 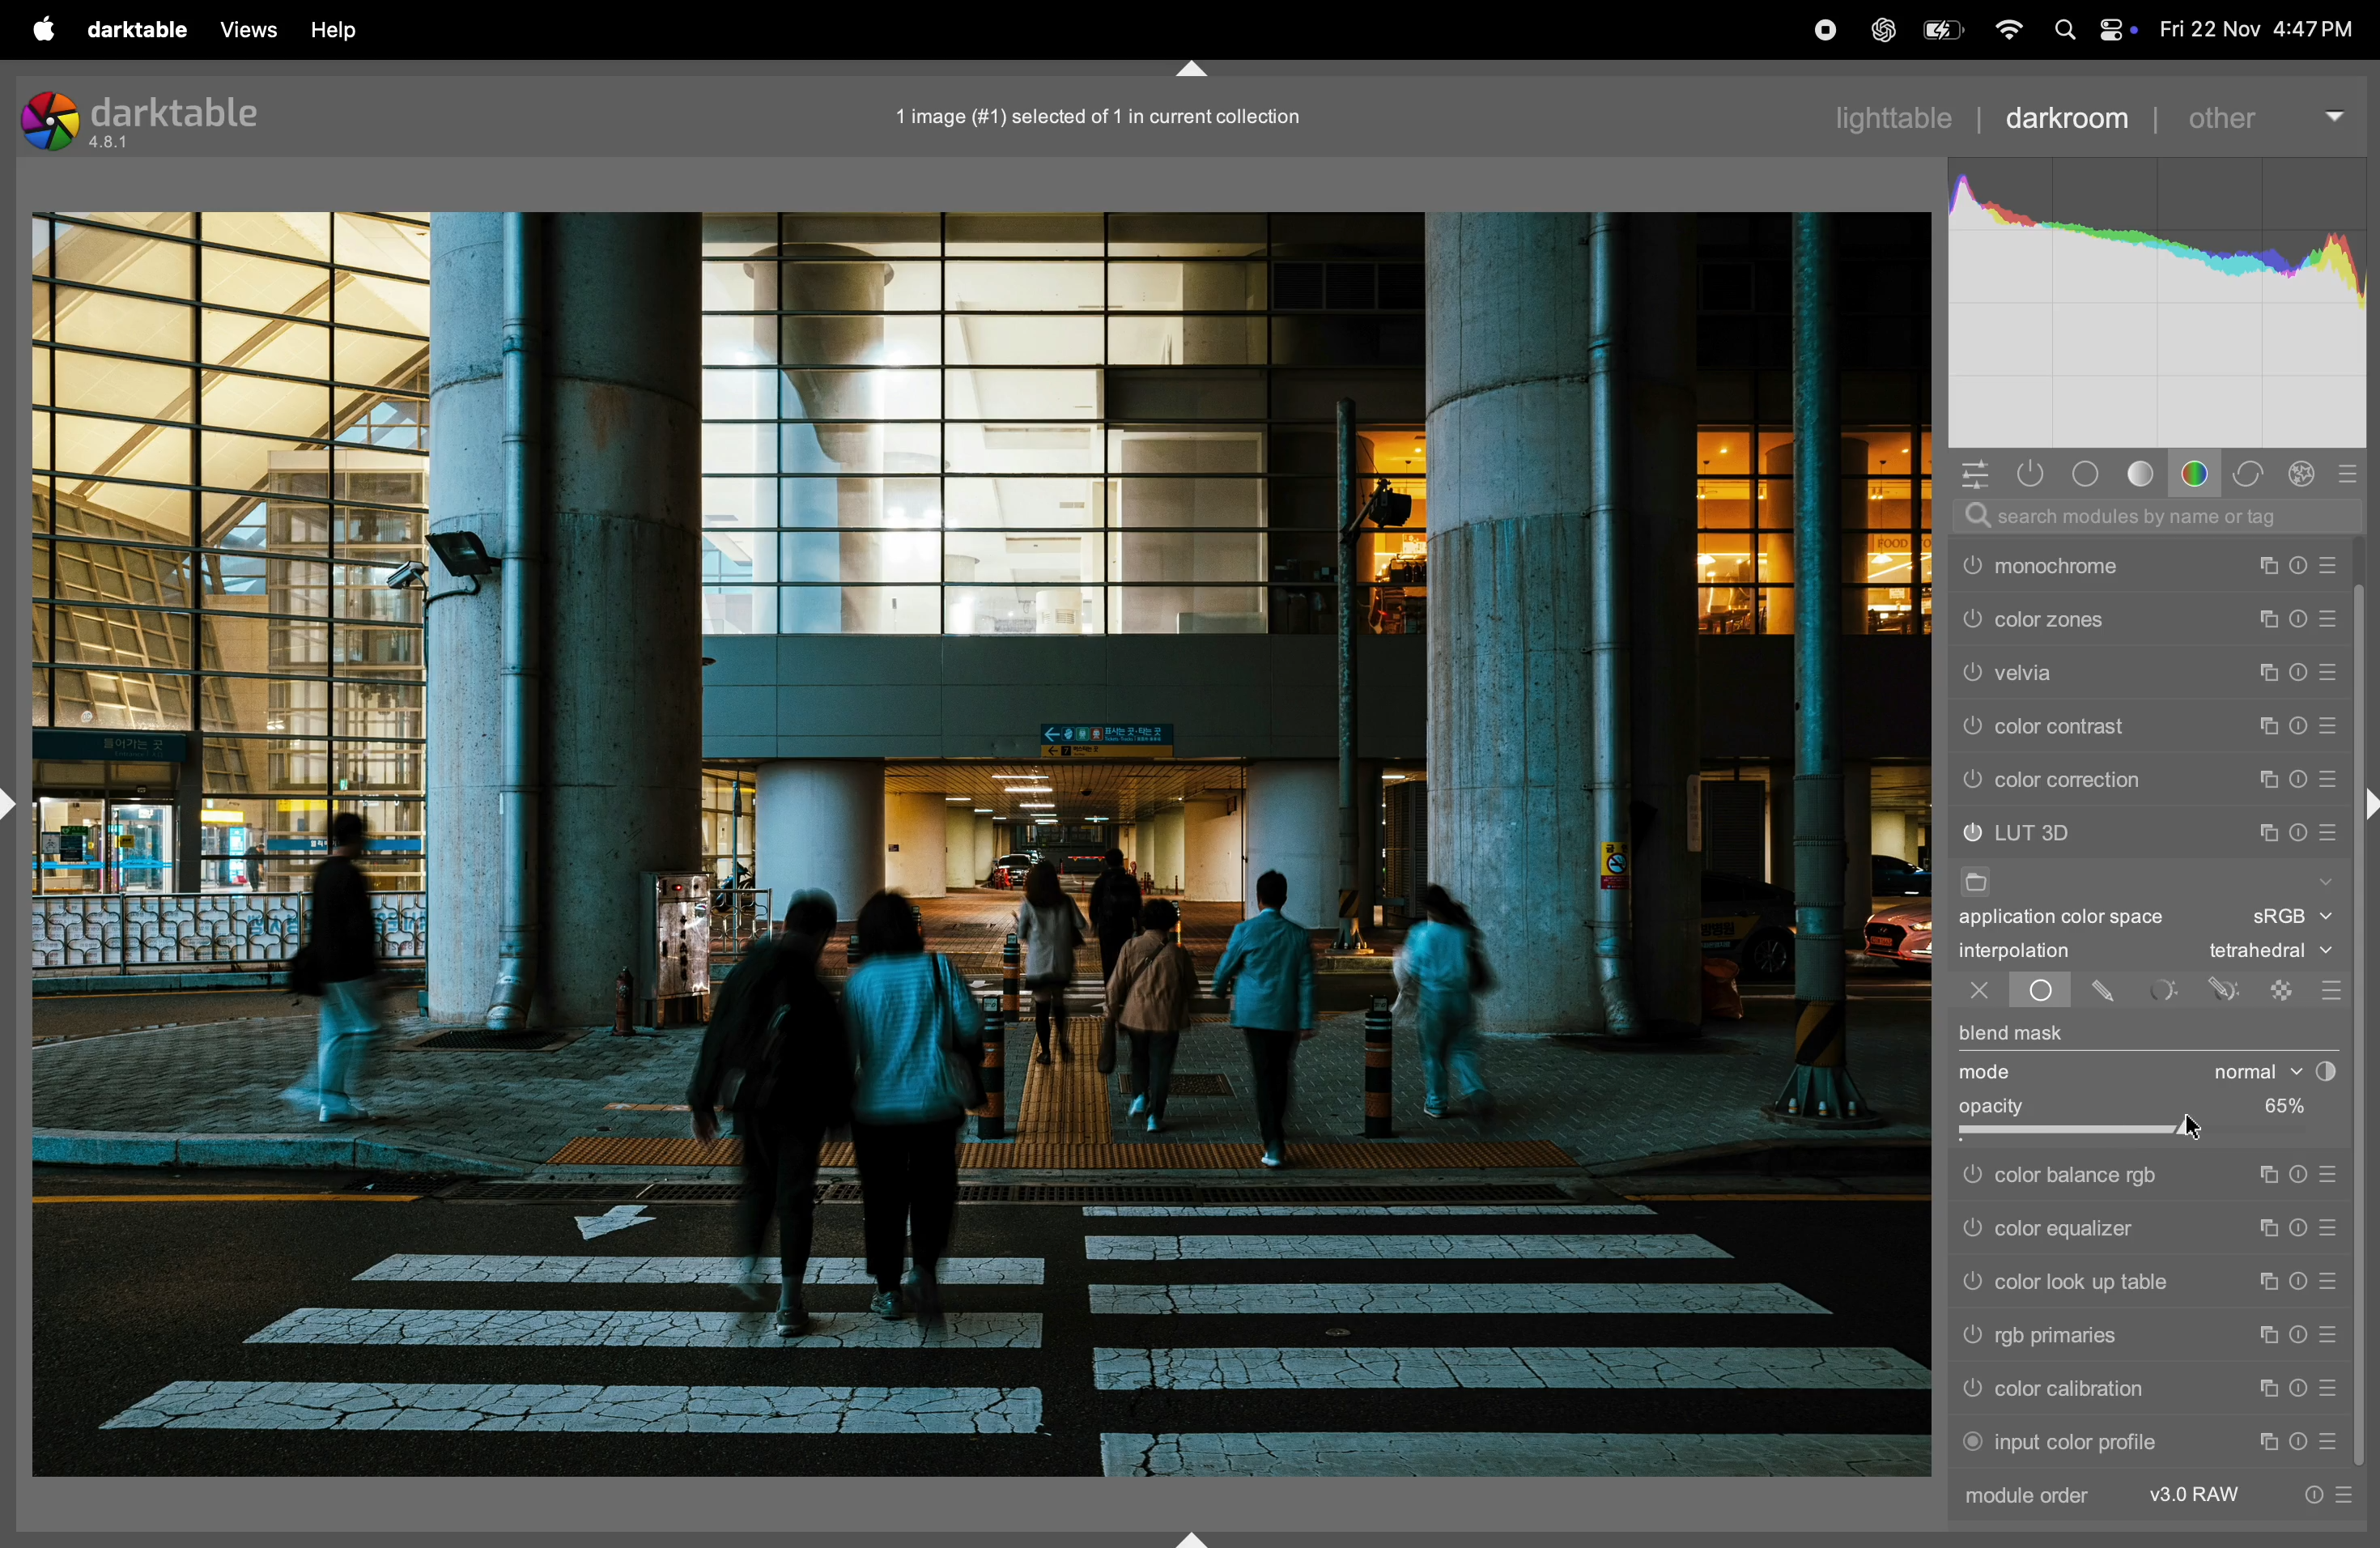 What do you see at coordinates (2086, 1443) in the screenshot?
I see `input color profile` at bounding box center [2086, 1443].